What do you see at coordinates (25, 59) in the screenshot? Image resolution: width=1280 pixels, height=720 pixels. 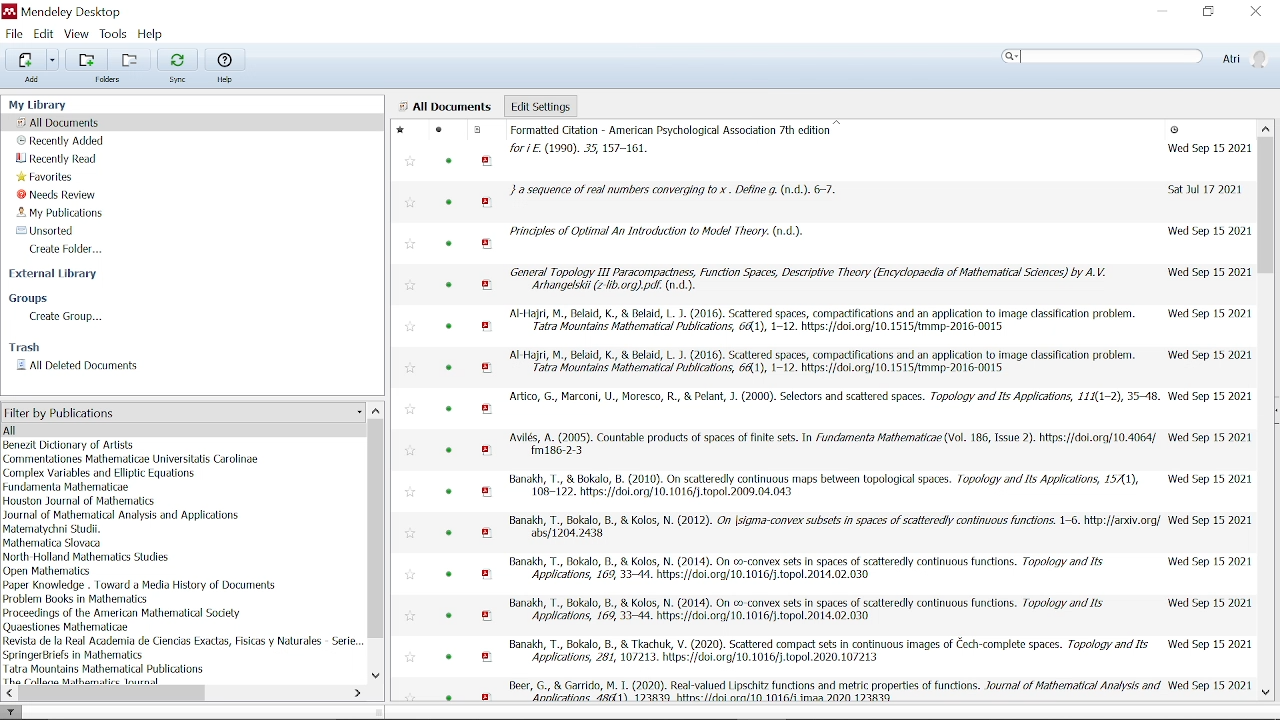 I see `Add files` at bounding box center [25, 59].